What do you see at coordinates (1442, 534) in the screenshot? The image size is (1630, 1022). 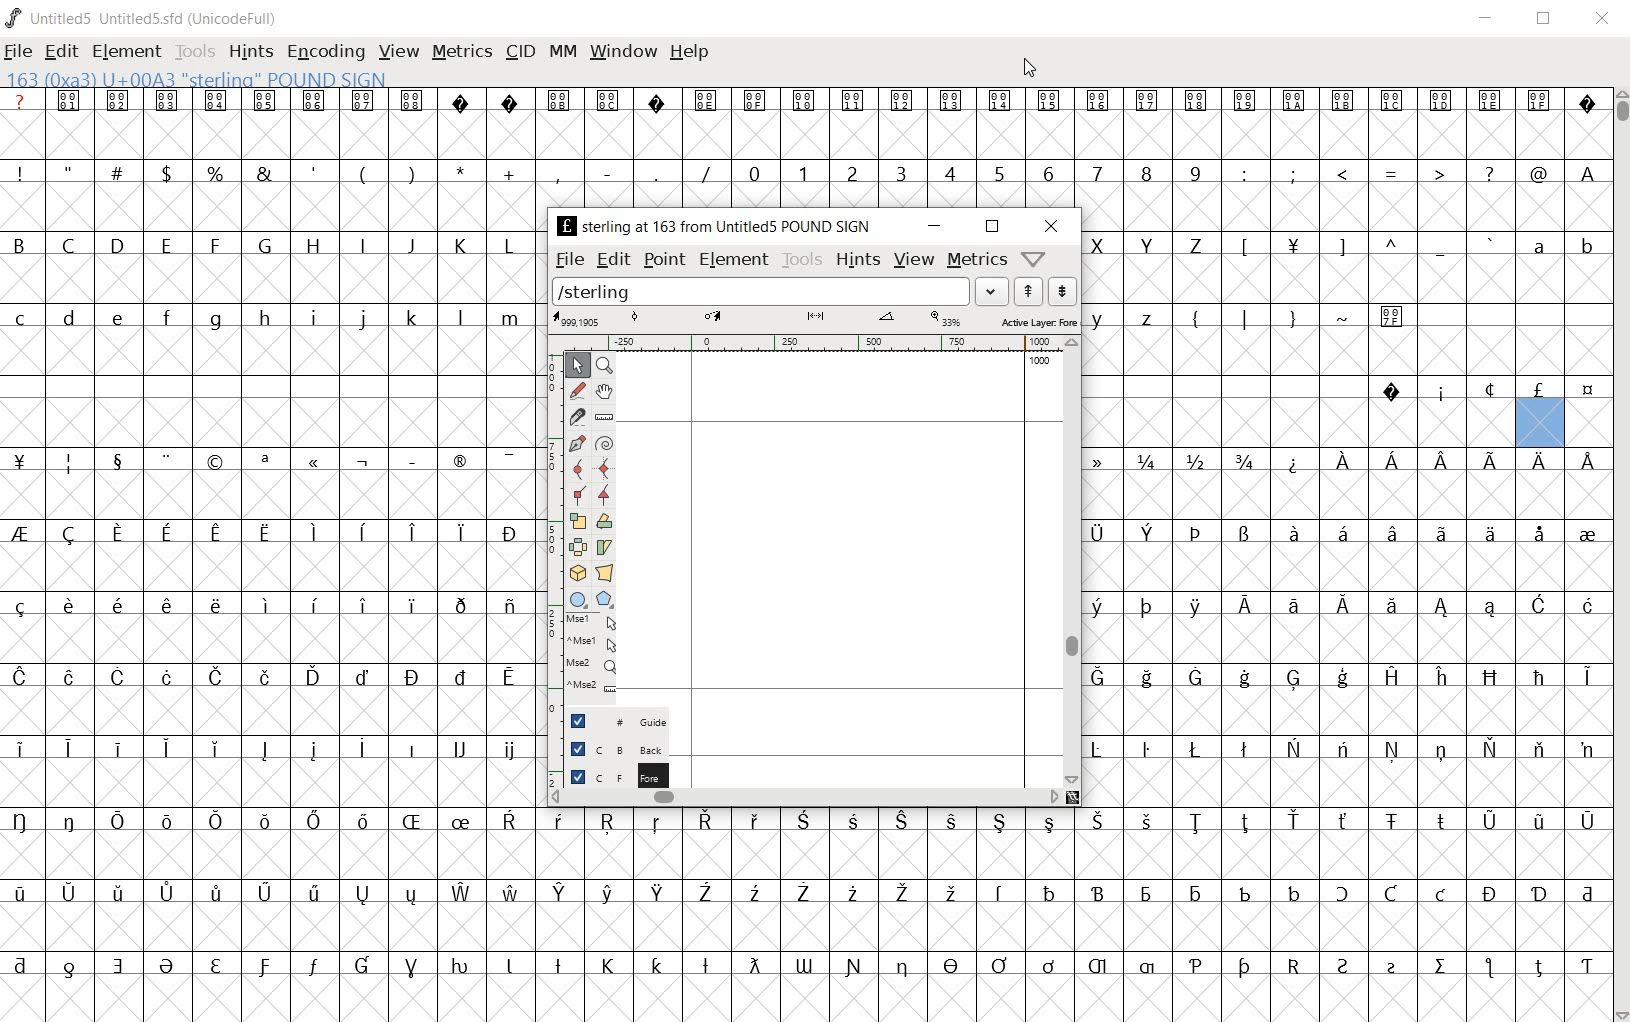 I see `Symbol` at bounding box center [1442, 534].